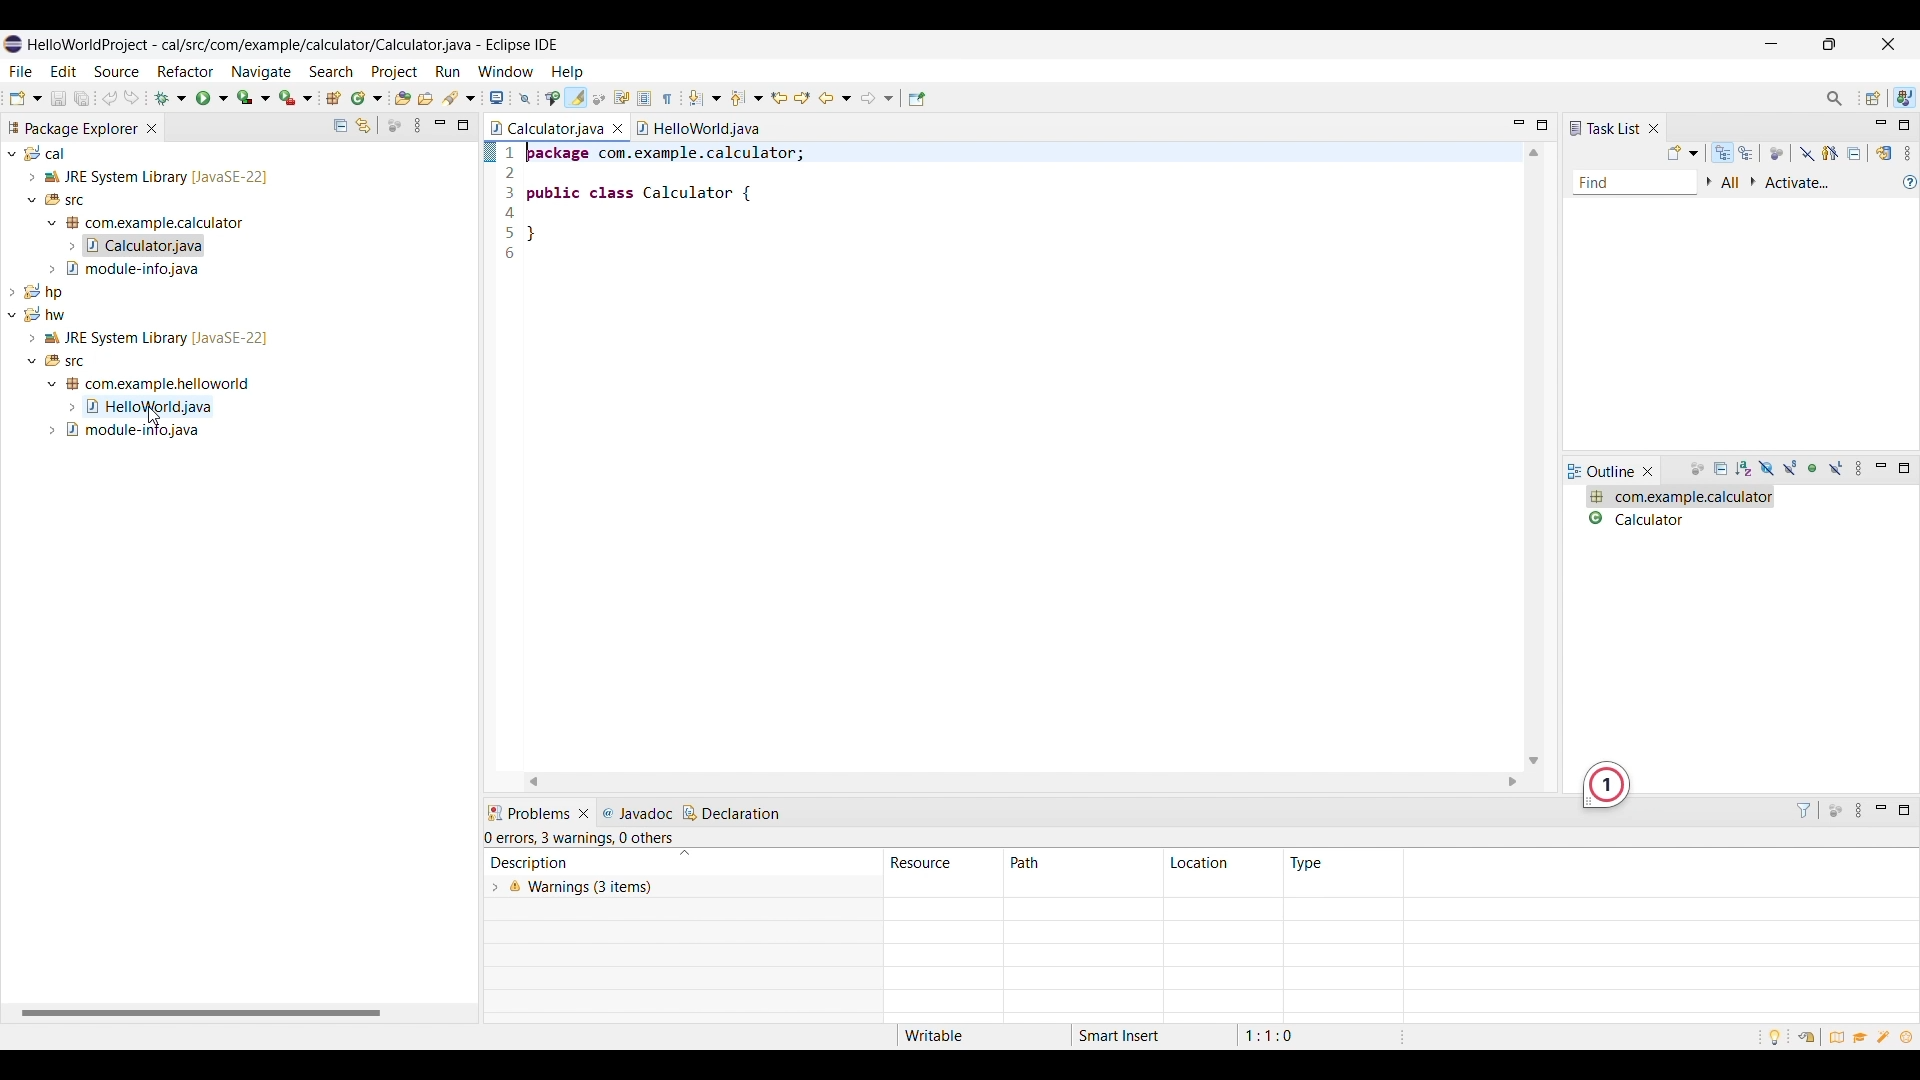 This screenshot has height=1080, width=1920. Describe the element at coordinates (1837, 1036) in the screenshot. I see `Overview ` at that location.